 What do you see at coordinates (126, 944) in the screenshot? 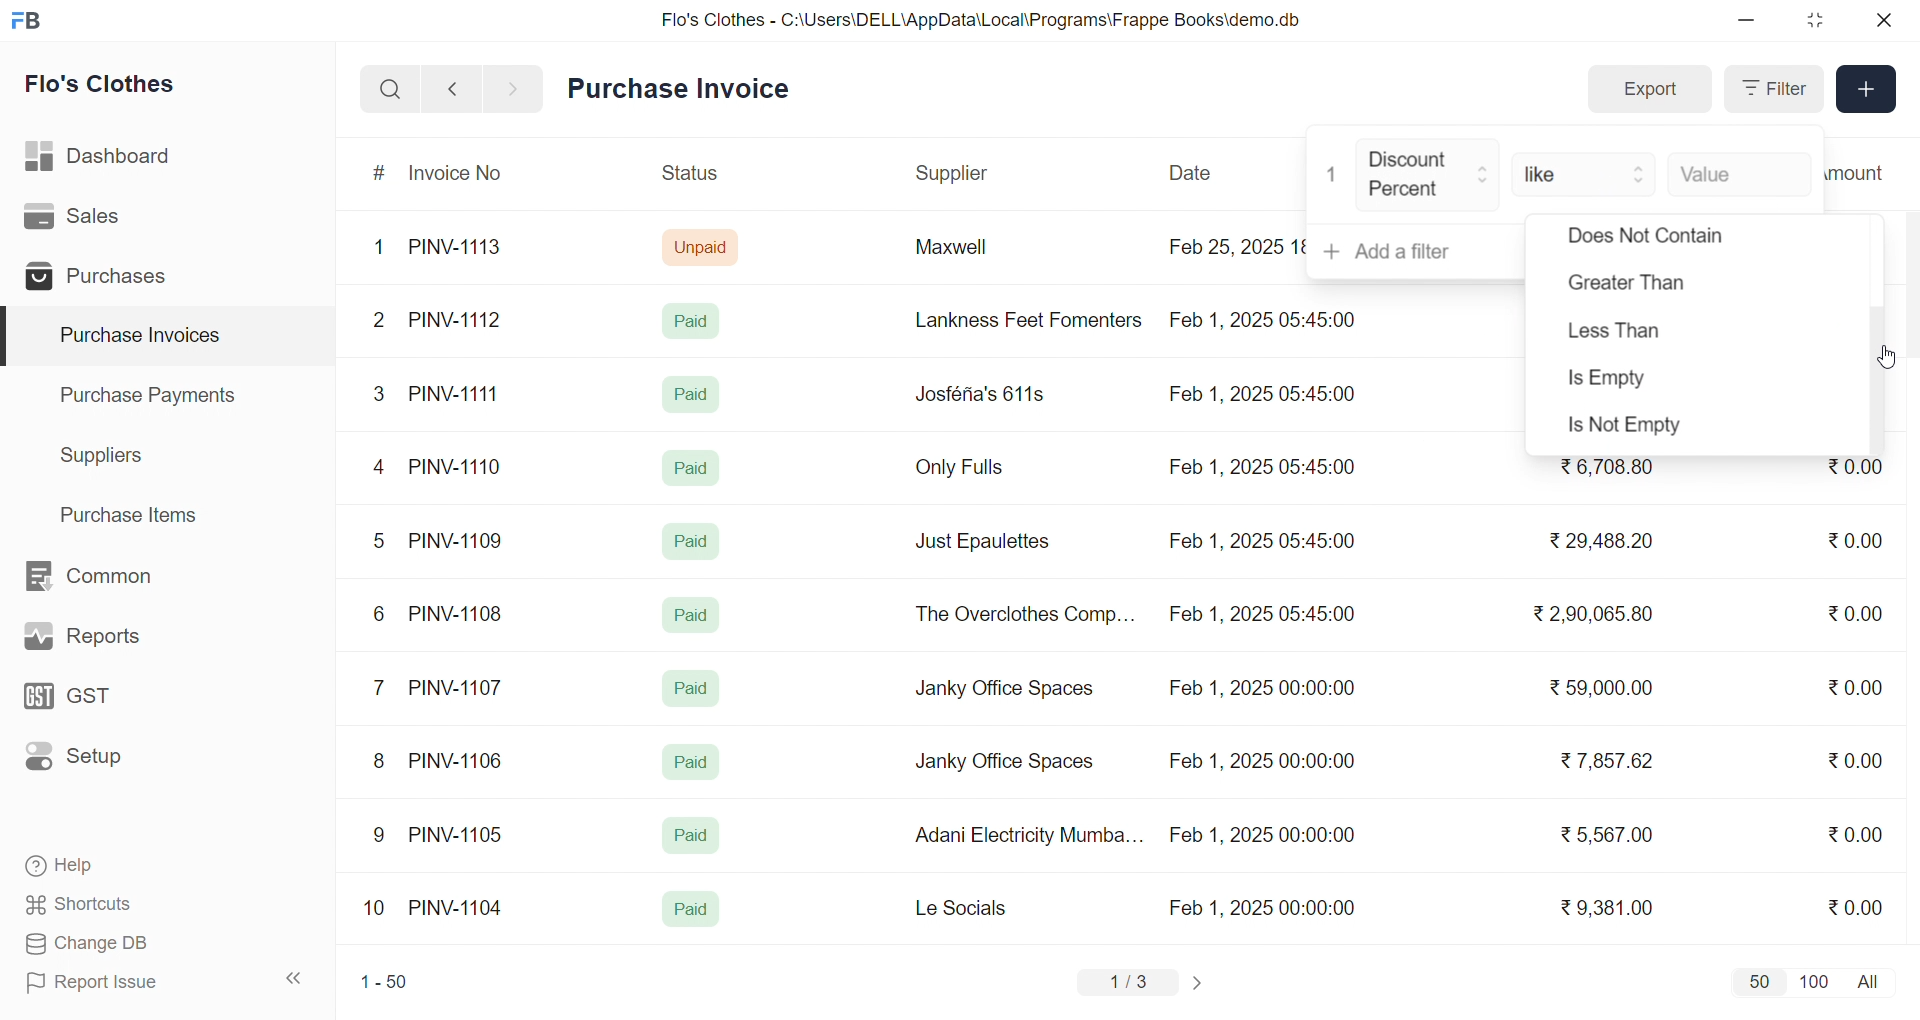
I see `Change DB` at bounding box center [126, 944].